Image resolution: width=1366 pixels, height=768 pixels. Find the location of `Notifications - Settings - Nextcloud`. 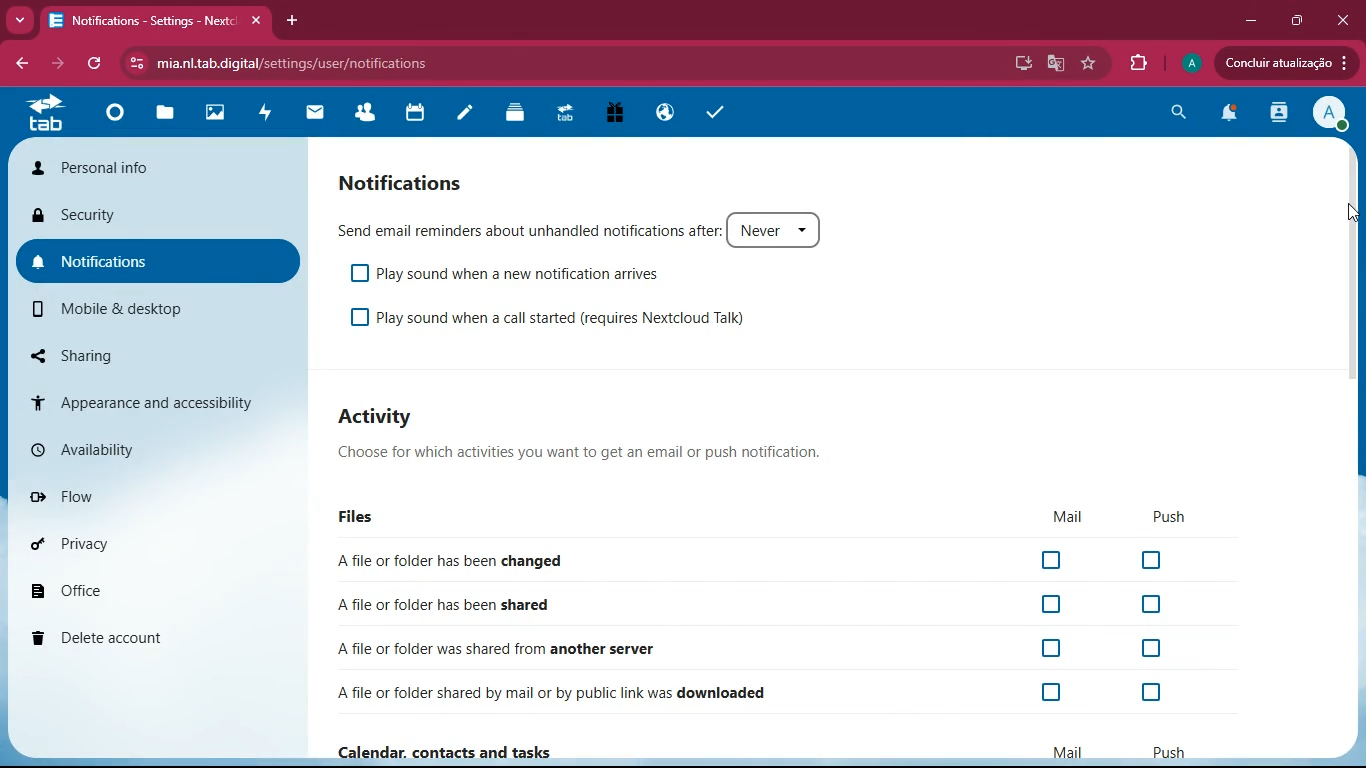

Notifications - Settings - Nextcloud is located at coordinates (156, 19).